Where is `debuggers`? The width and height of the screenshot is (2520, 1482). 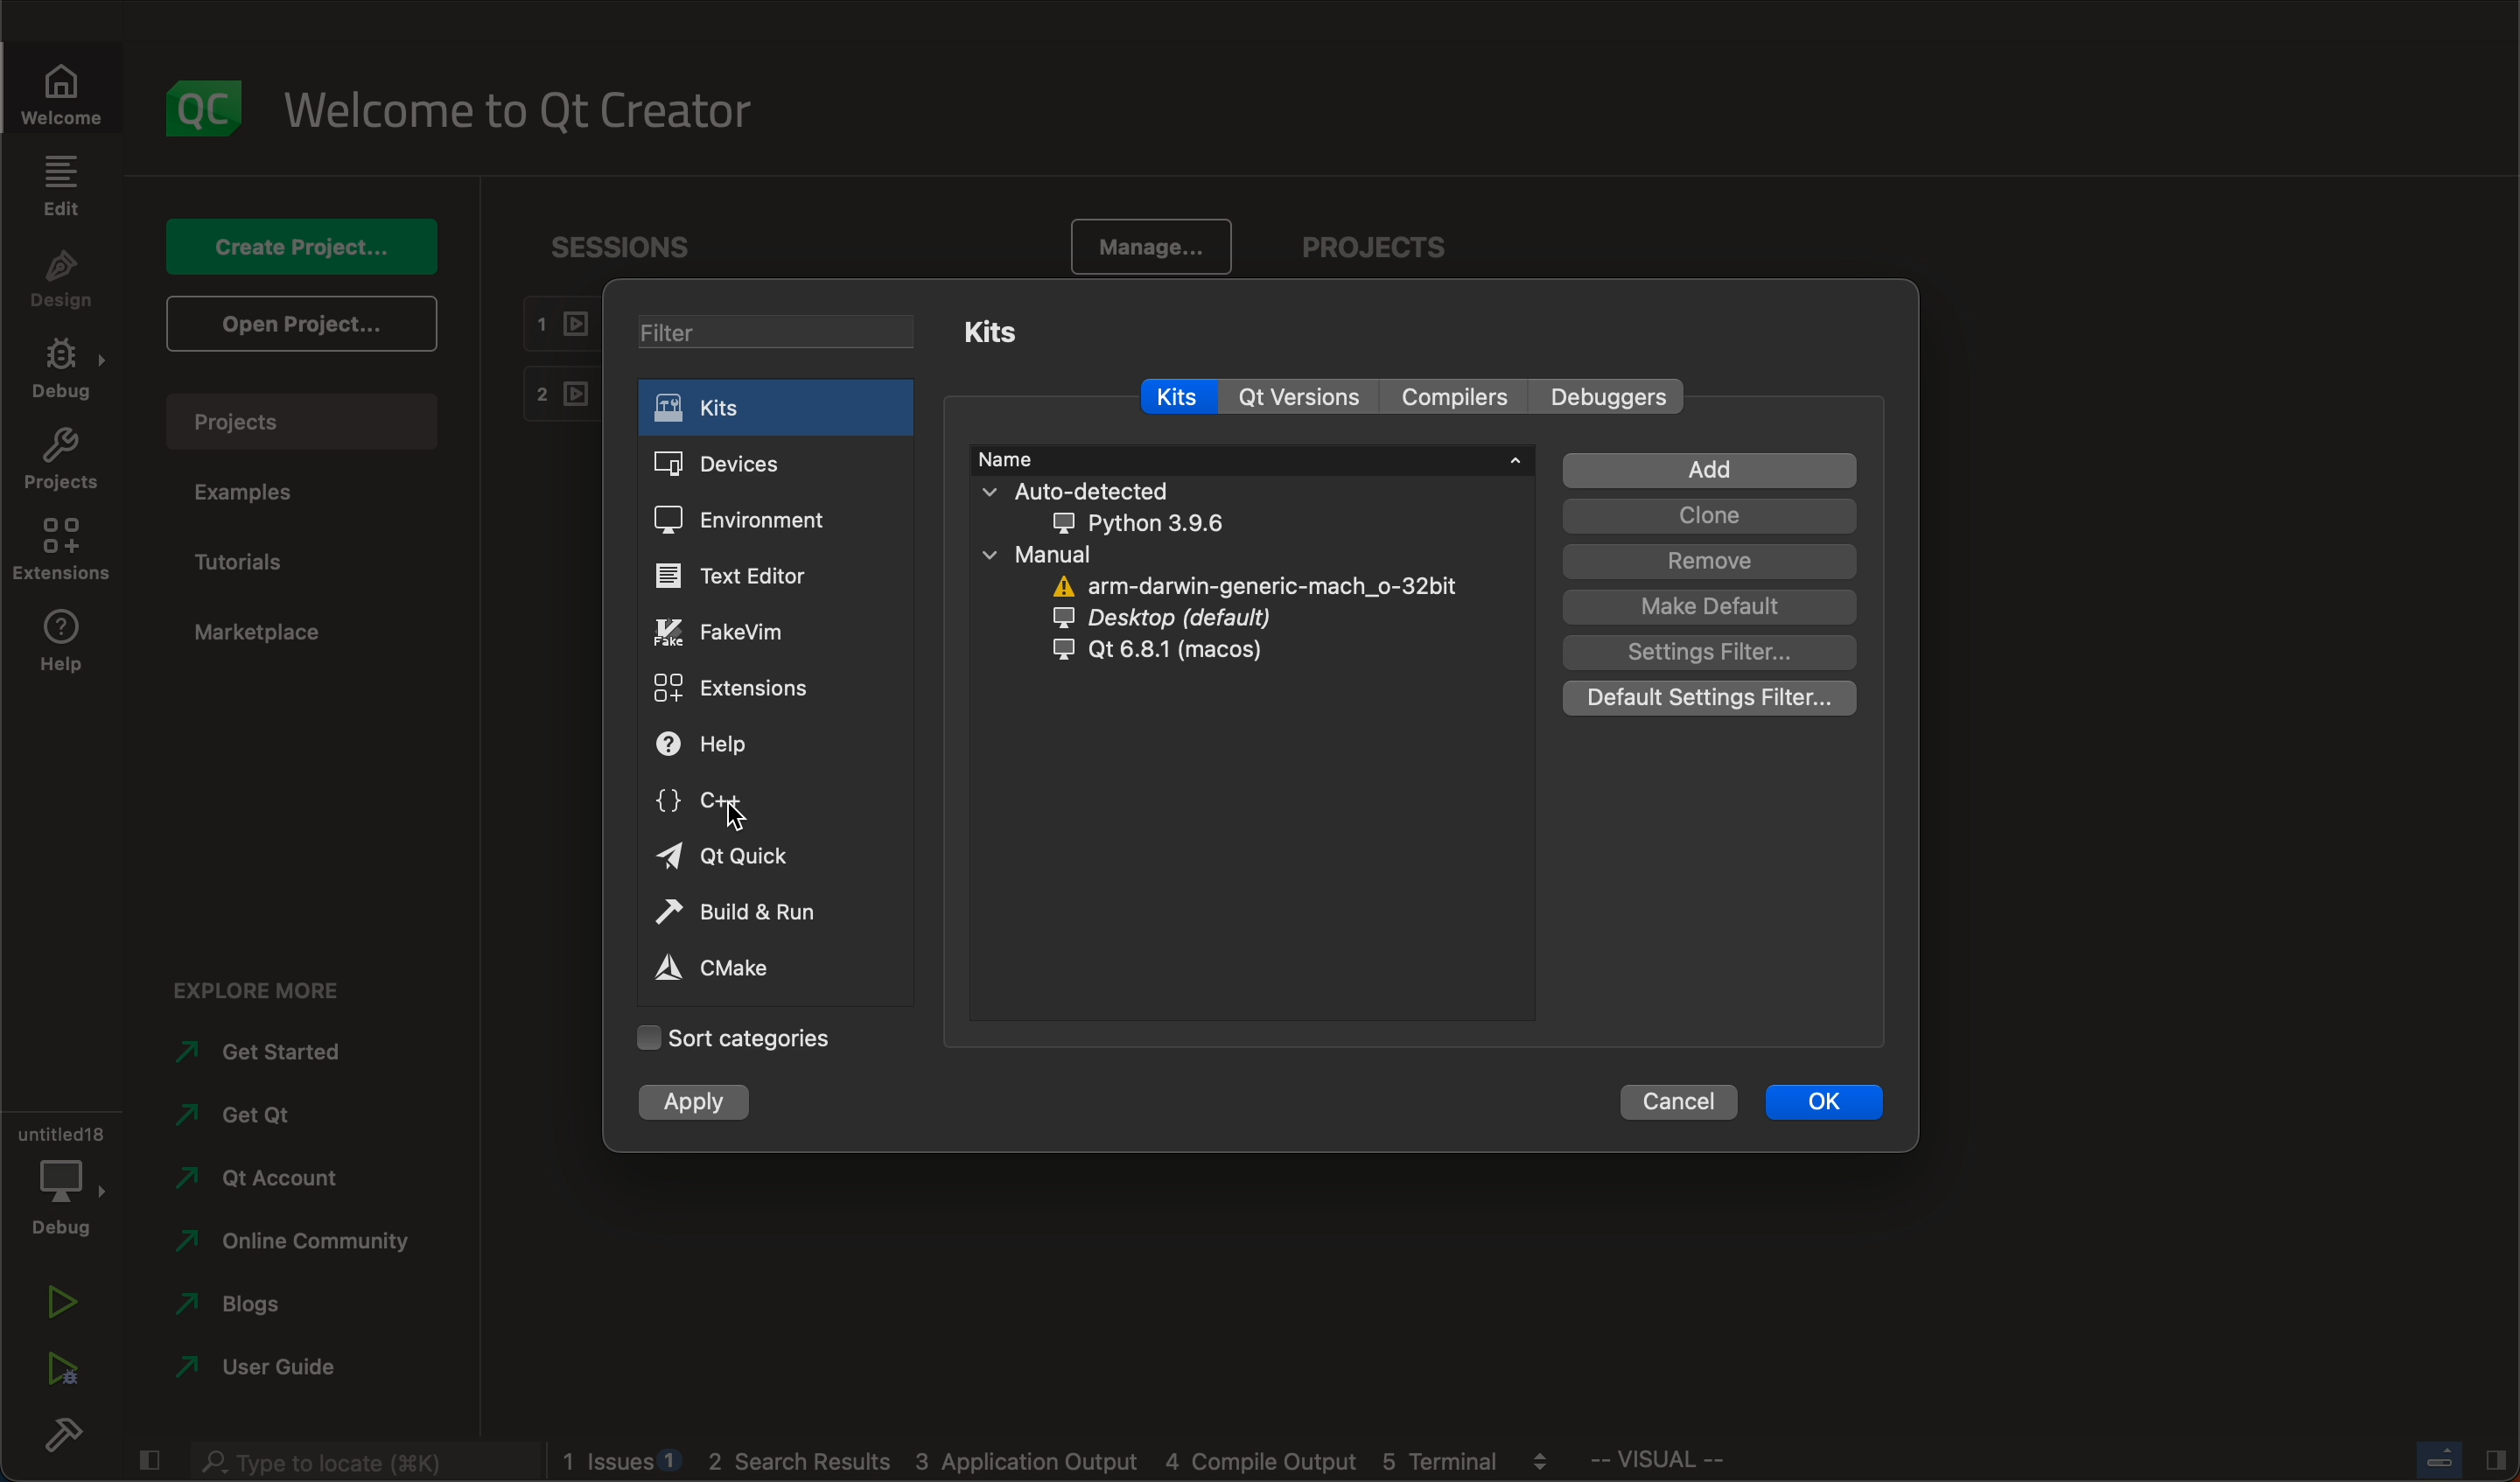 debuggers is located at coordinates (1615, 396).